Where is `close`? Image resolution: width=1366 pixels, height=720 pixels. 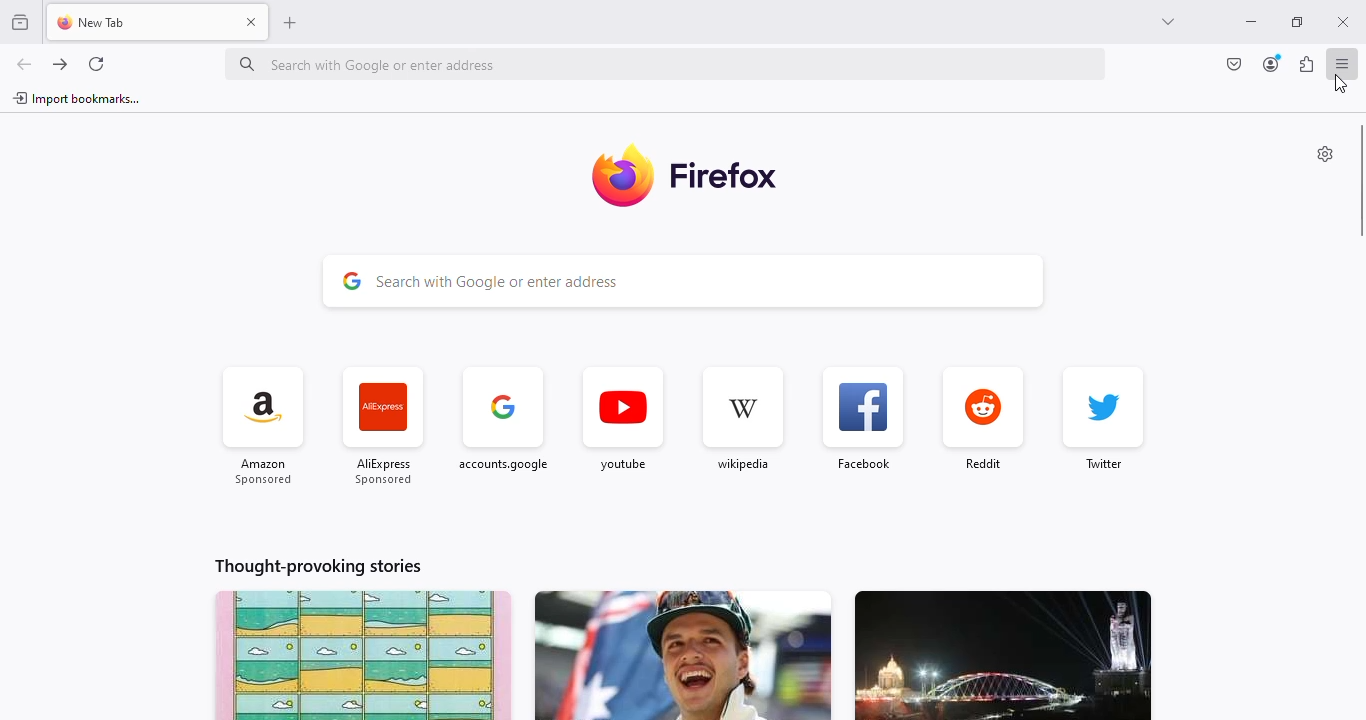
close is located at coordinates (1344, 22).